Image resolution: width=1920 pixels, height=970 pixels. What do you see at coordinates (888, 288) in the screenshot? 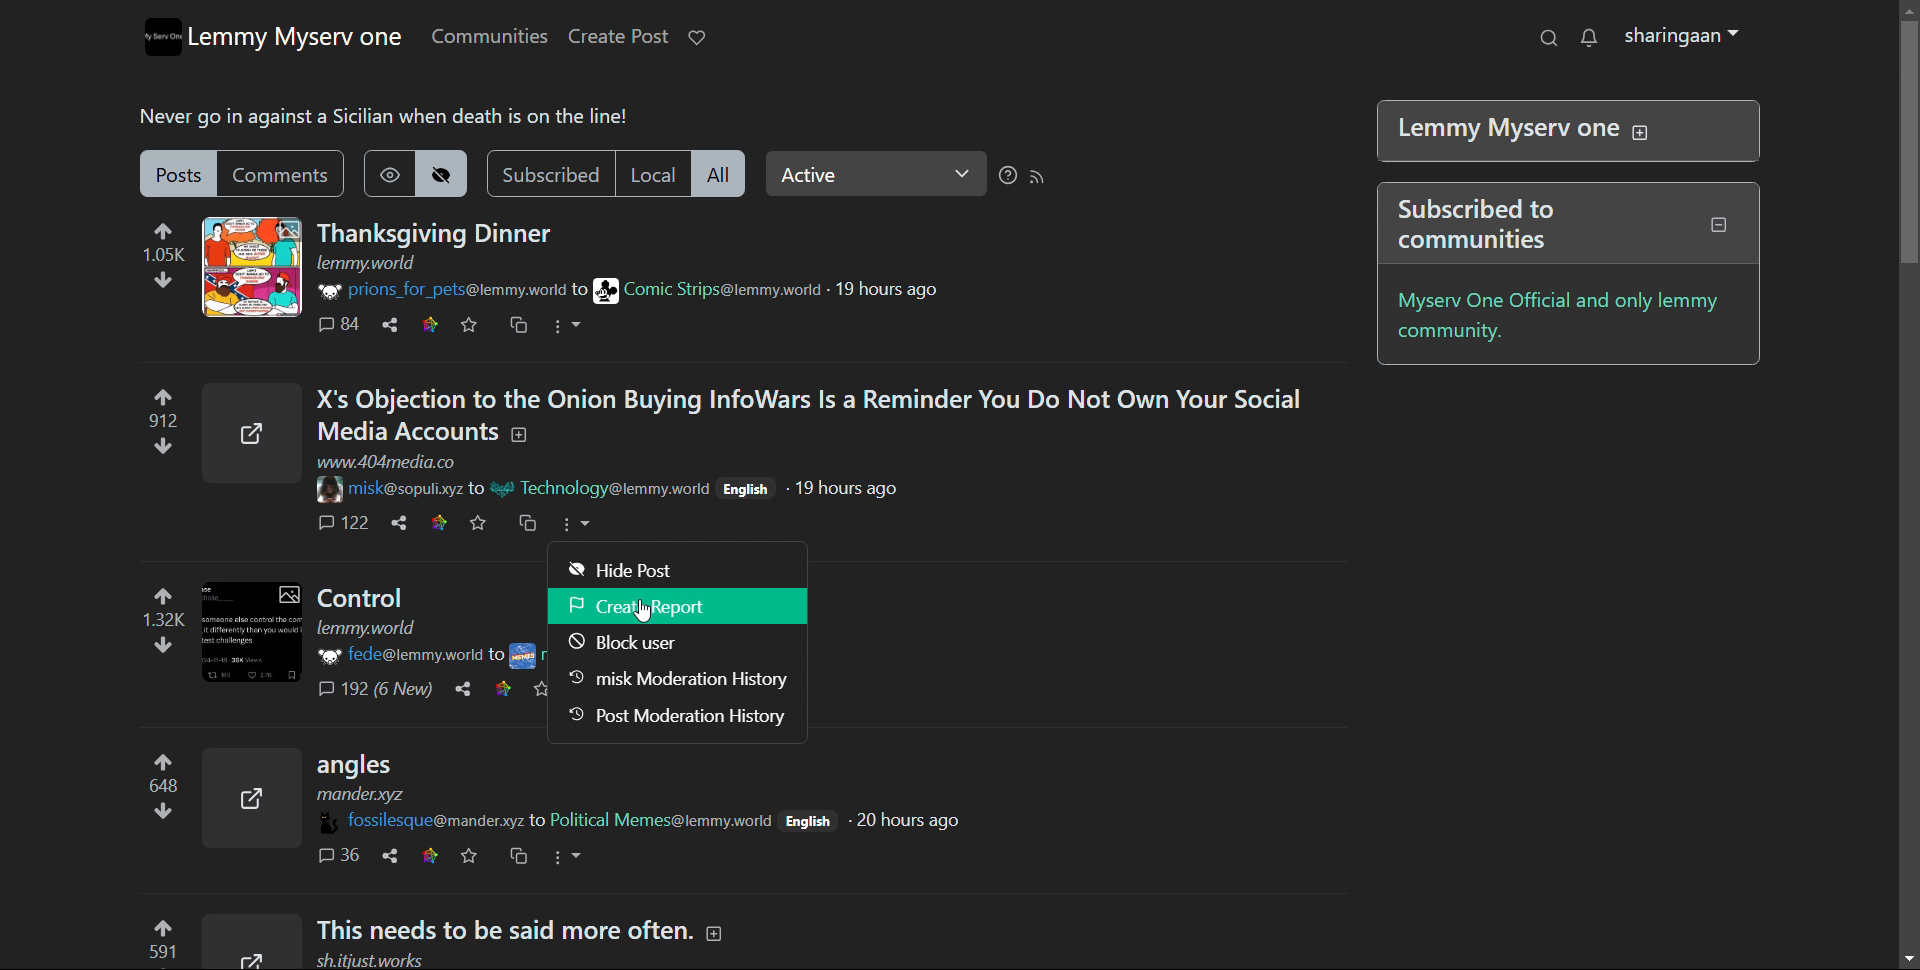
I see `19 hours ago(time of posting)` at bounding box center [888, 288].